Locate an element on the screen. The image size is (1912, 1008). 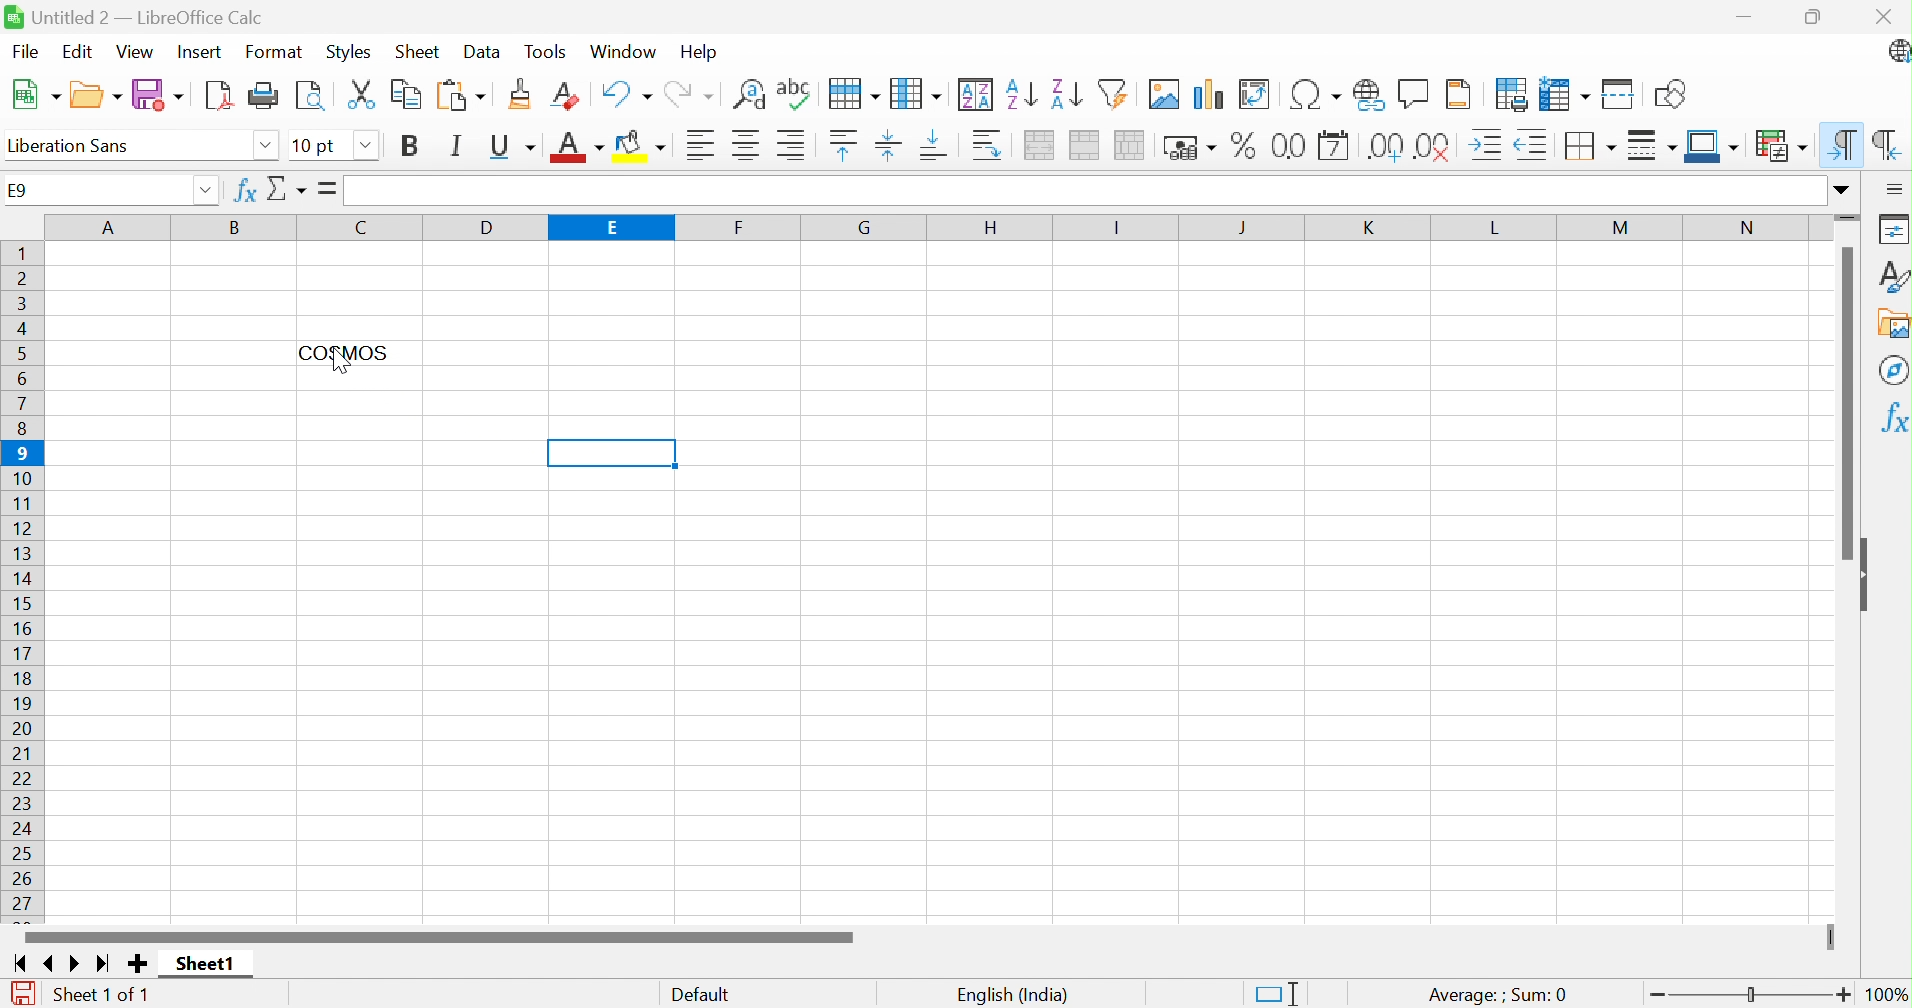
Sort is located at coordinates (978, 93).